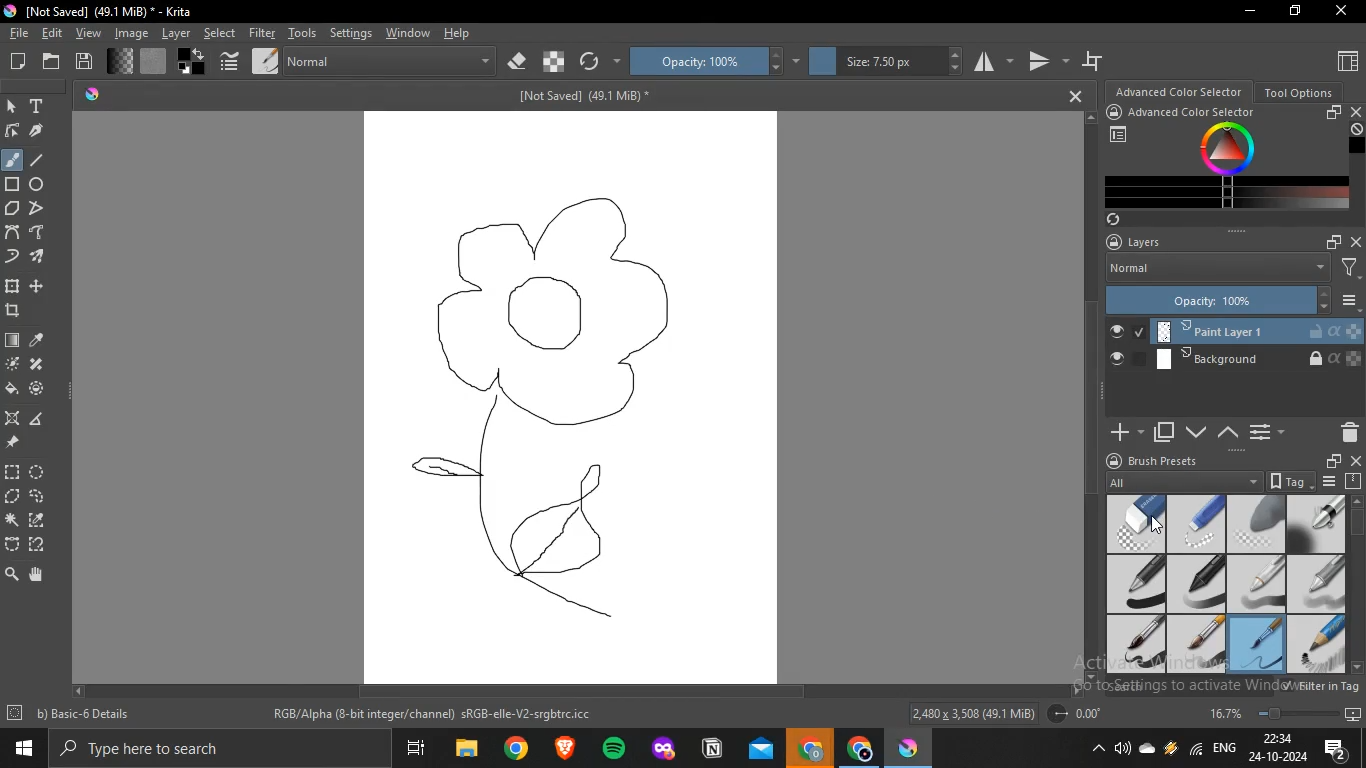 The width and height of the screenshot is (1366, 768). I want to click on polyline tool, so click(36, 208).